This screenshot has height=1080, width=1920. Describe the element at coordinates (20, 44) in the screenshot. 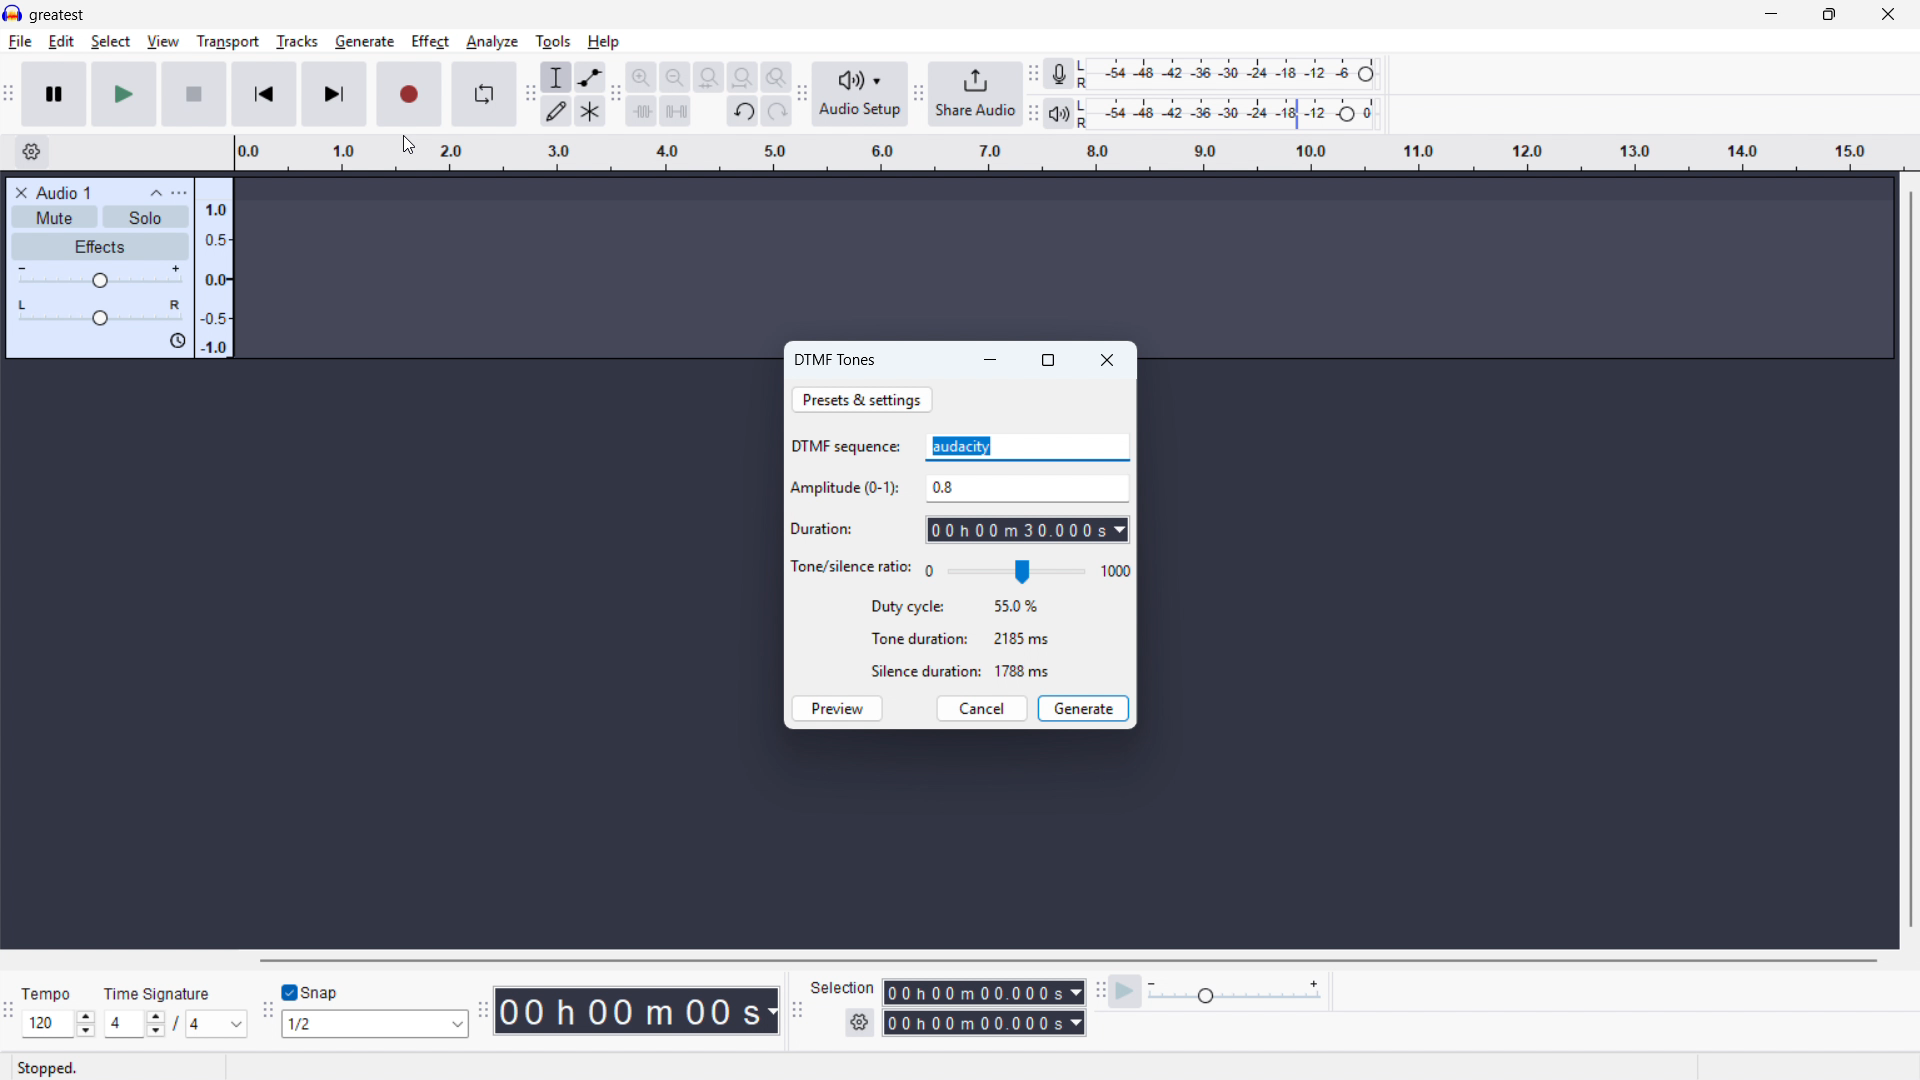

I see `file` at that location.